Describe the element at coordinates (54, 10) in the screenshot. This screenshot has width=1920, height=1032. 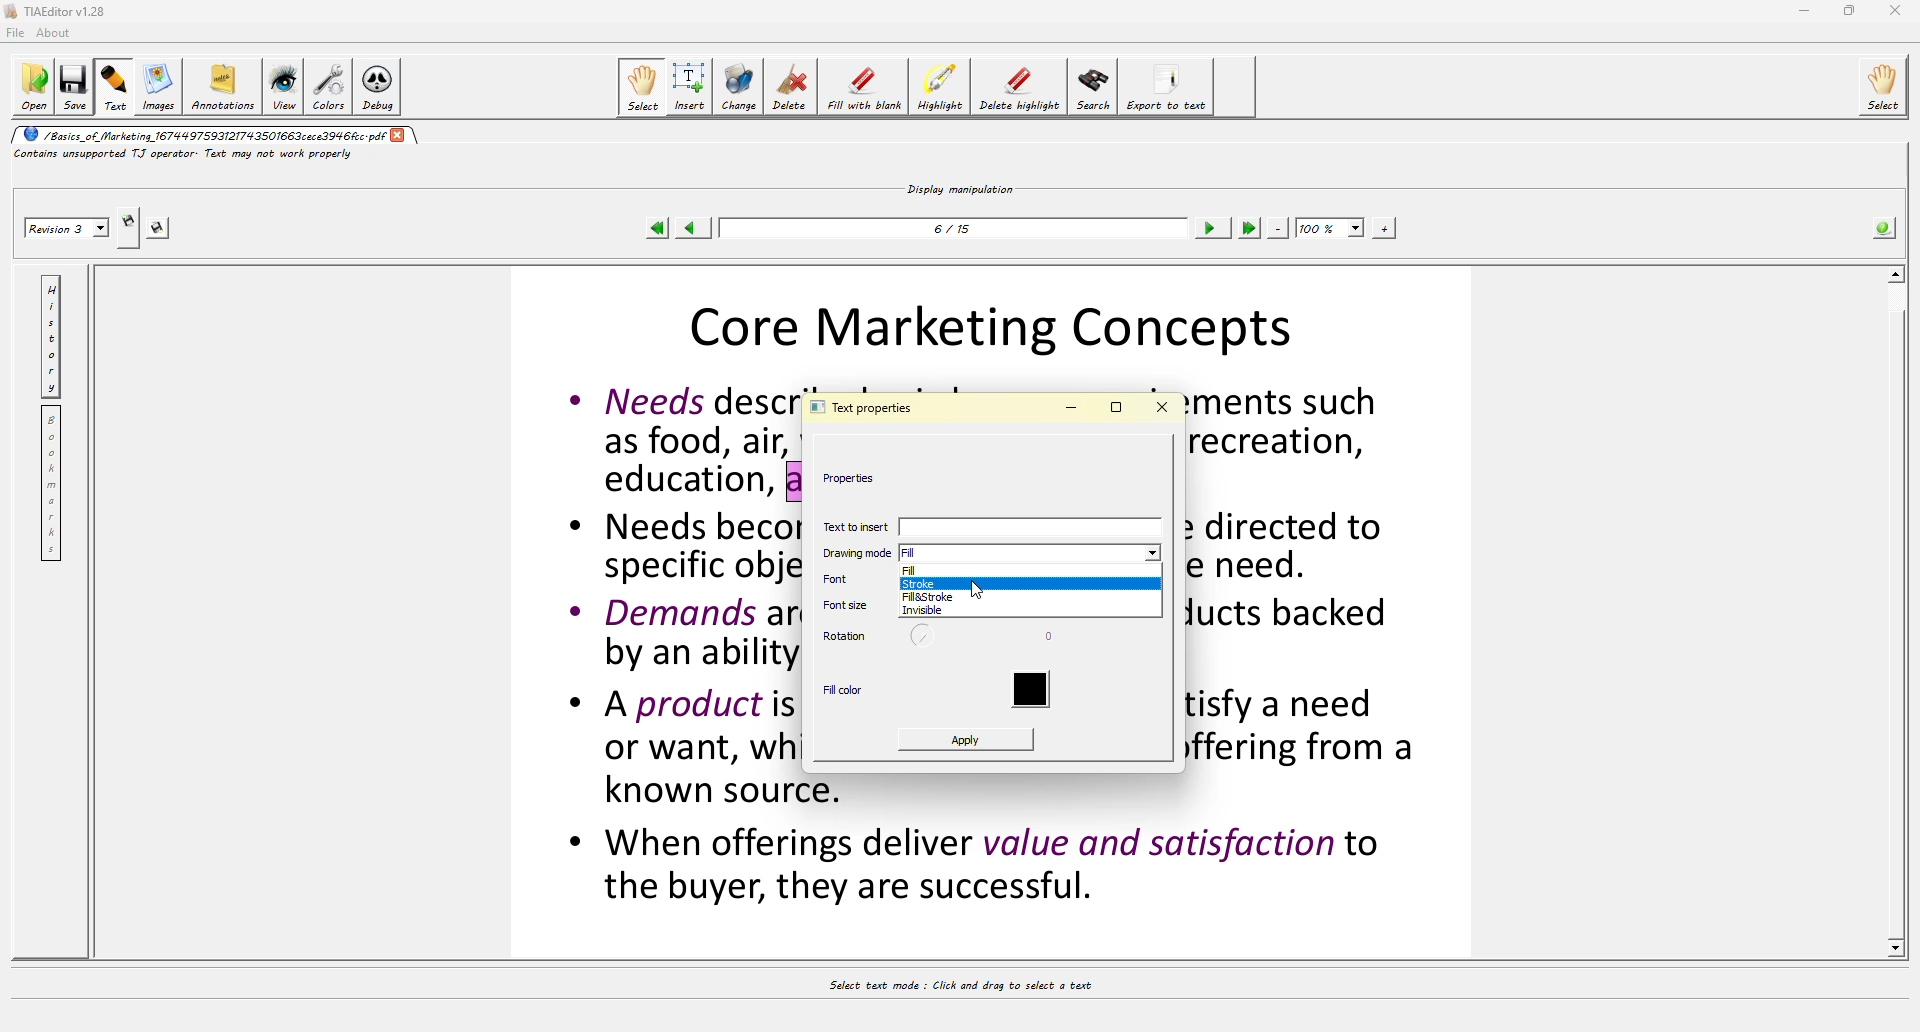
I see `TIAEditor v1.28` at that location.